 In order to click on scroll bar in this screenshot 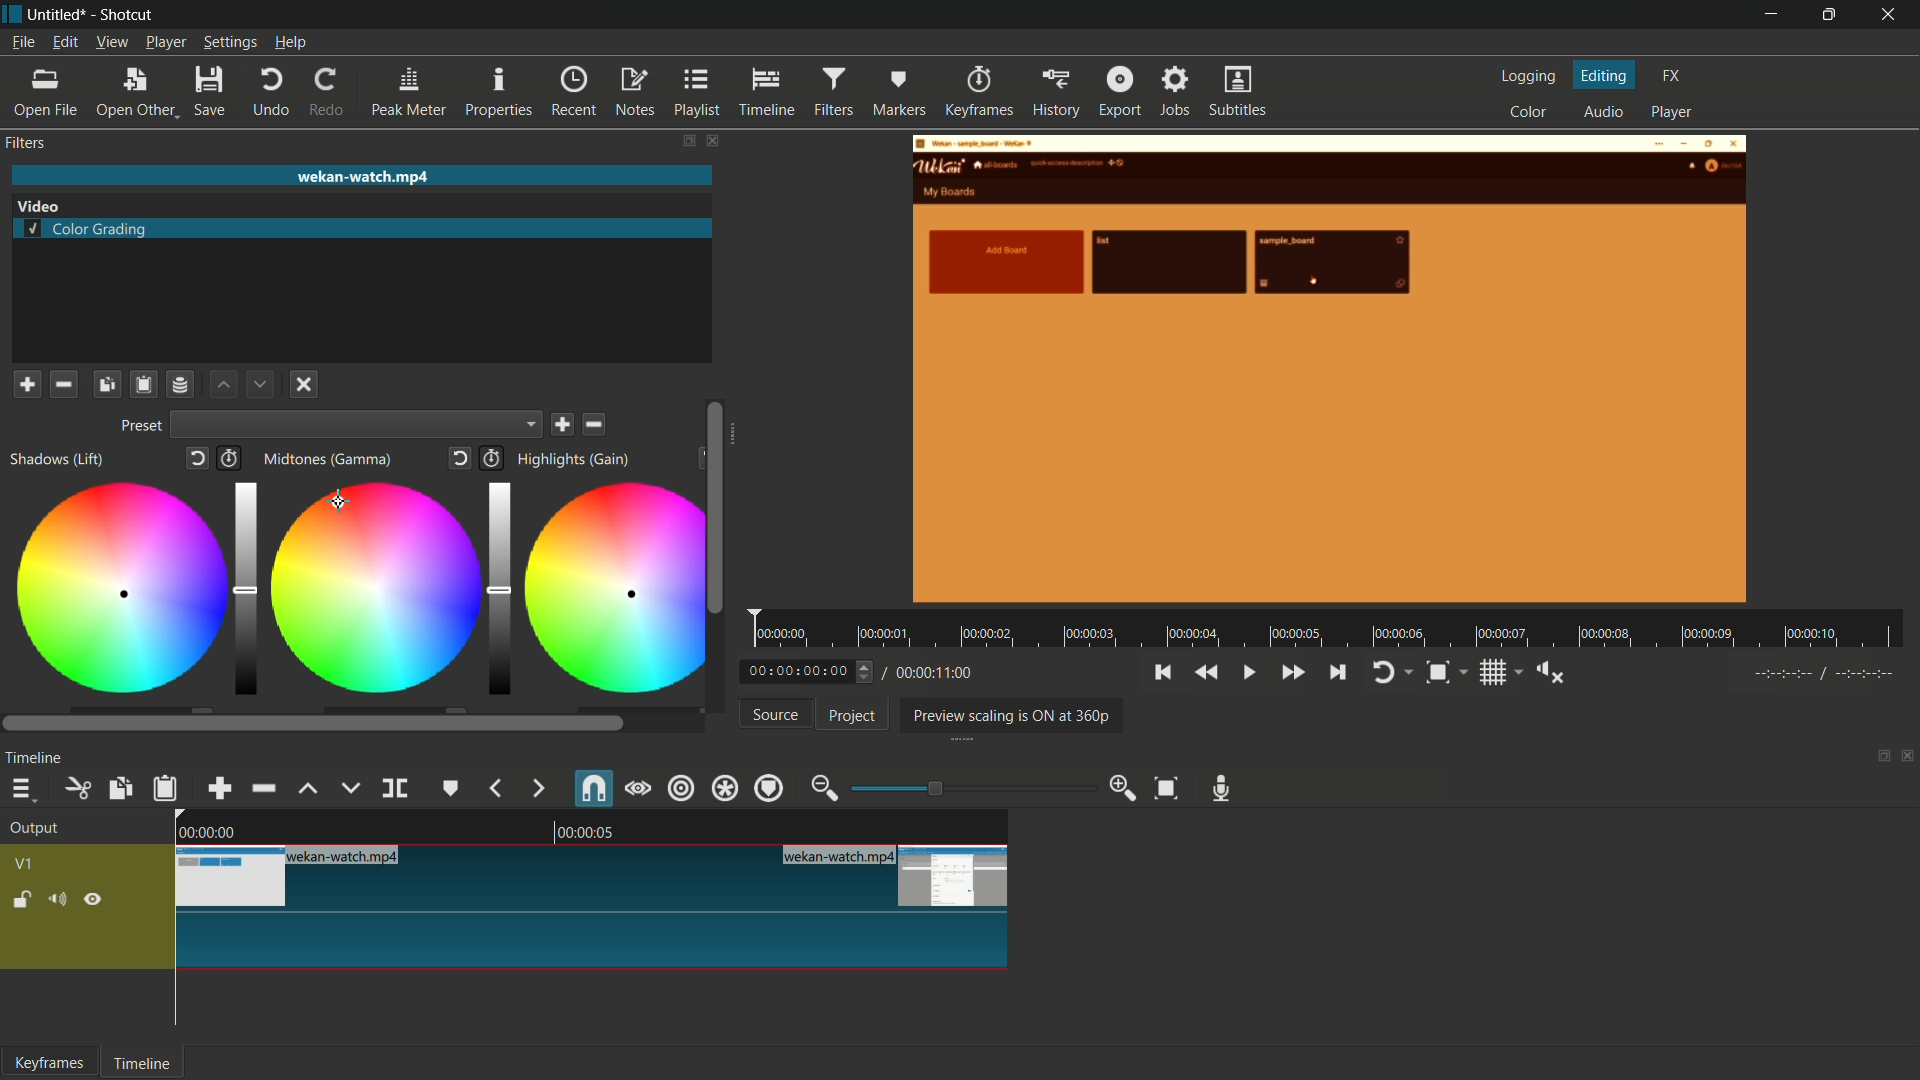, I will do `click(713, 507)`.